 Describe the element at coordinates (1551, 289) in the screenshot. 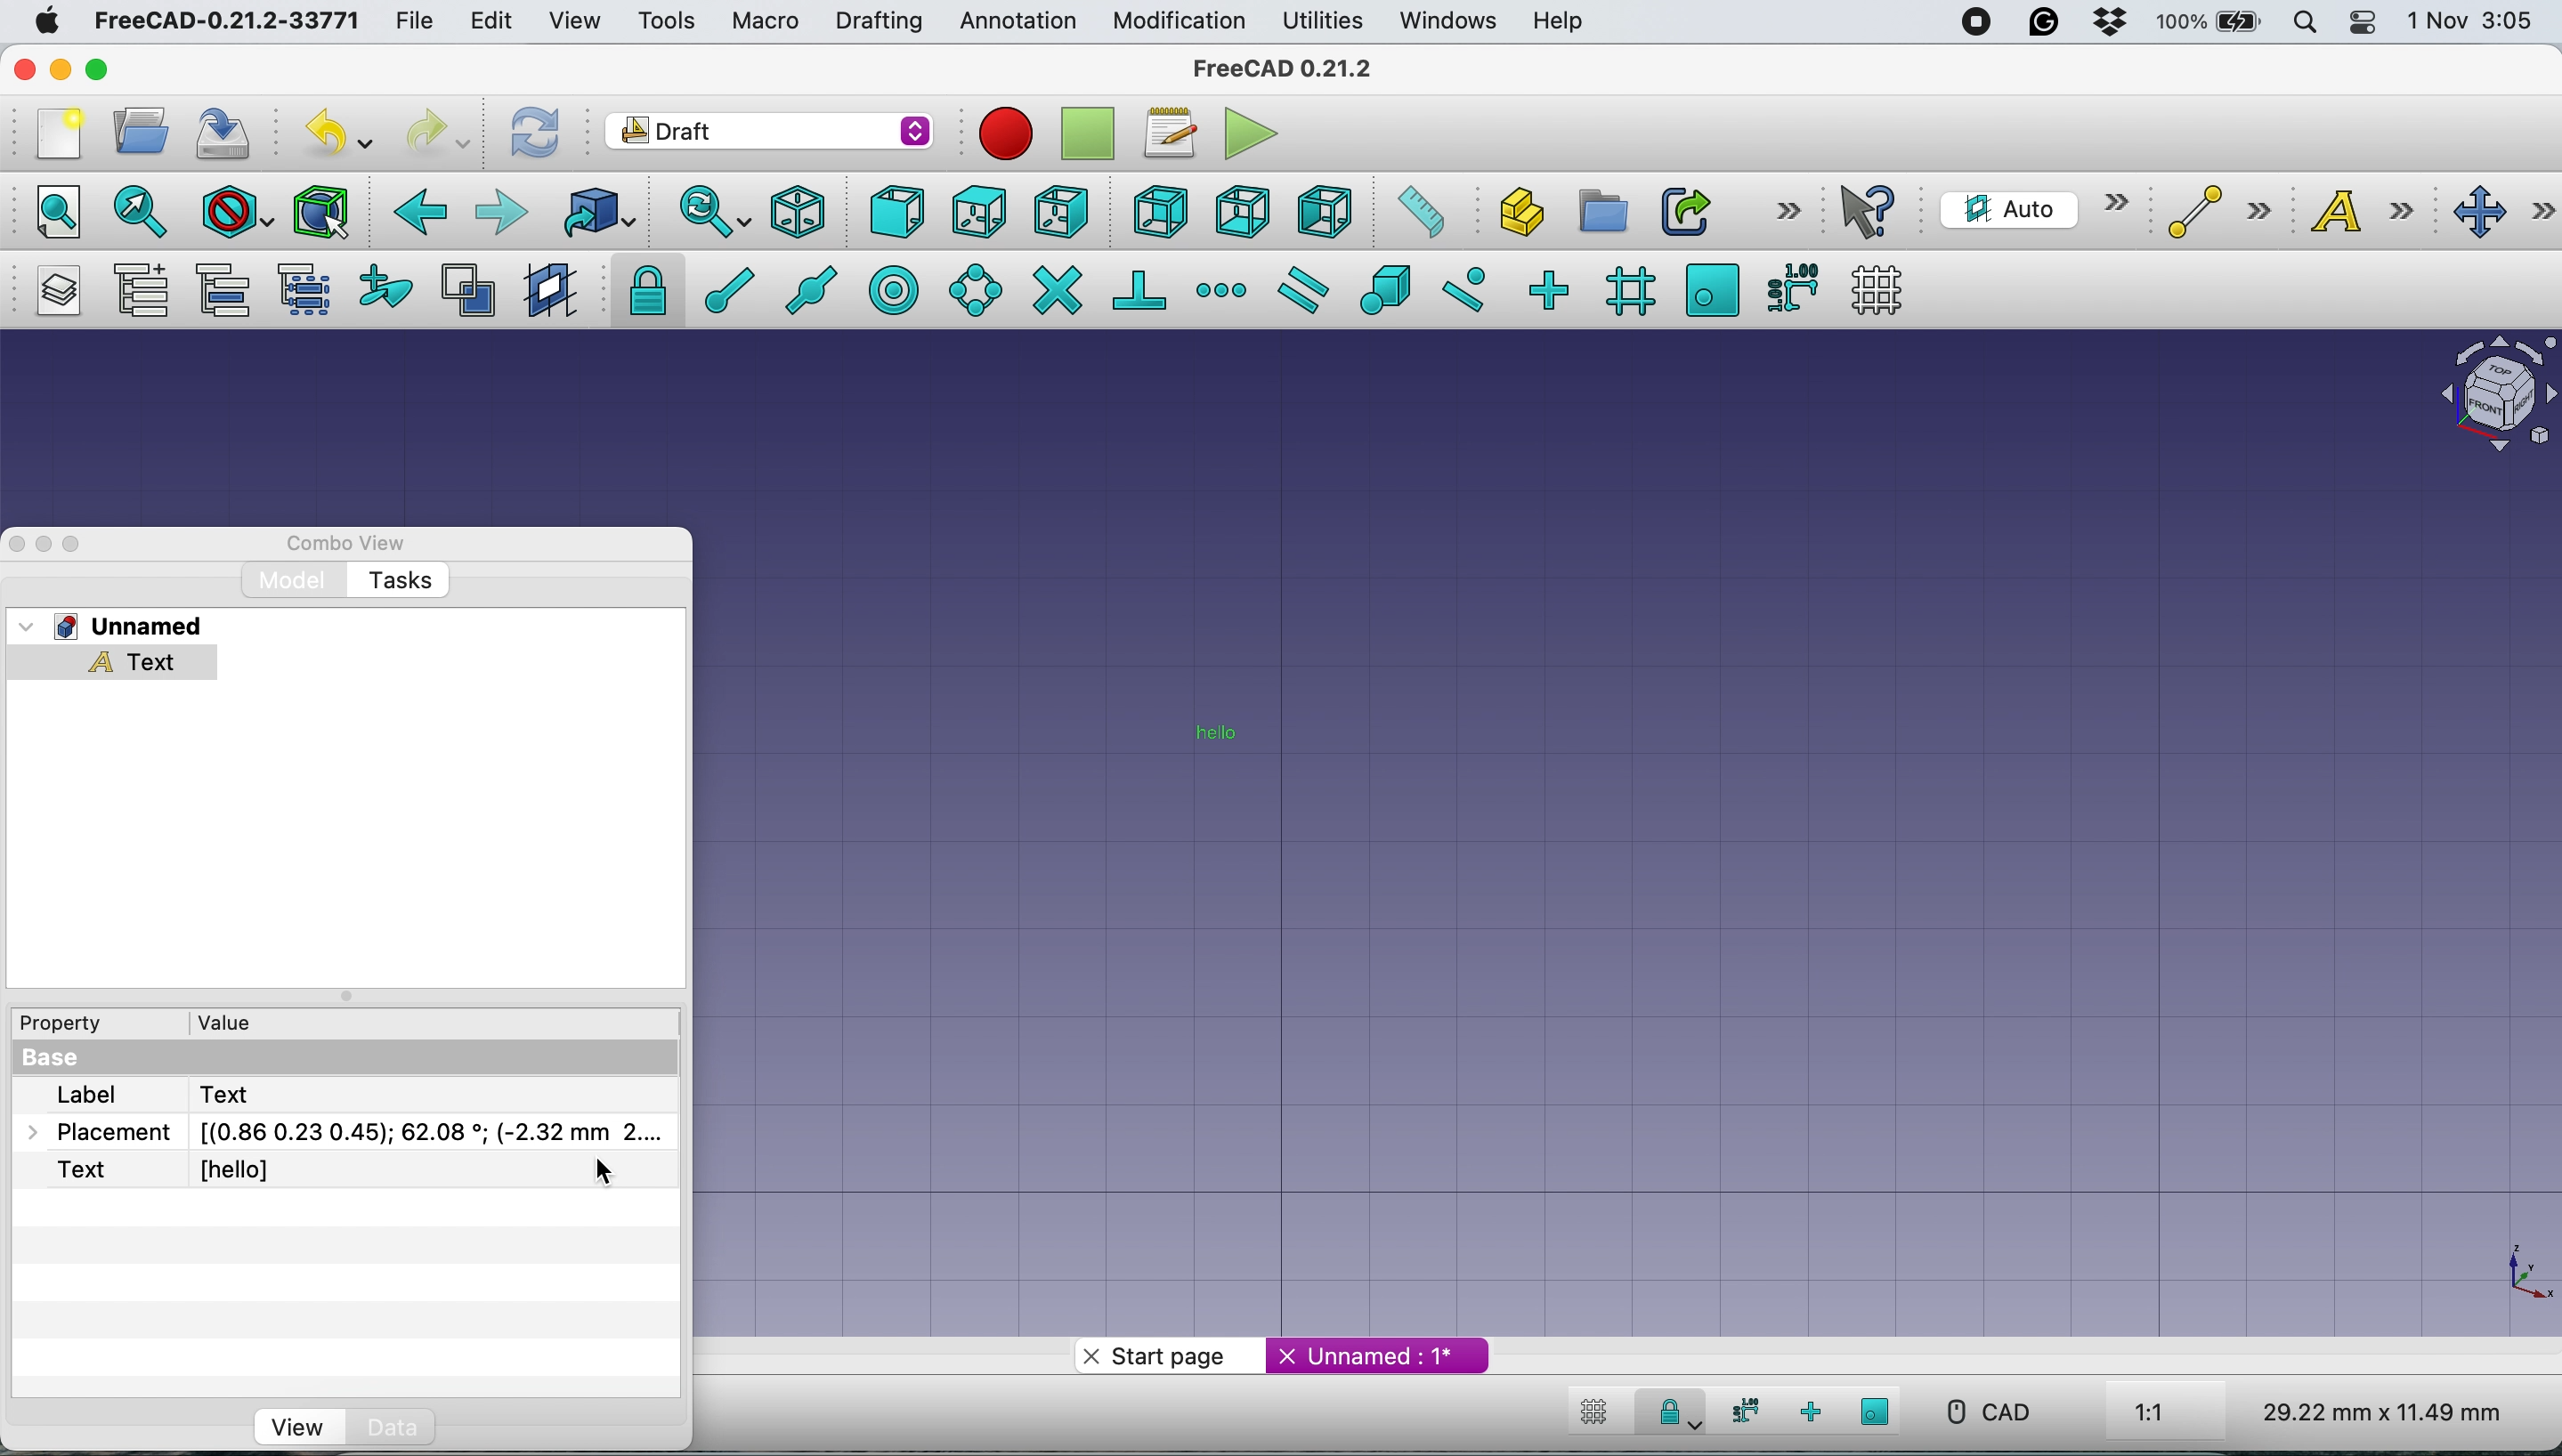

I see `snap ortho` at that location.